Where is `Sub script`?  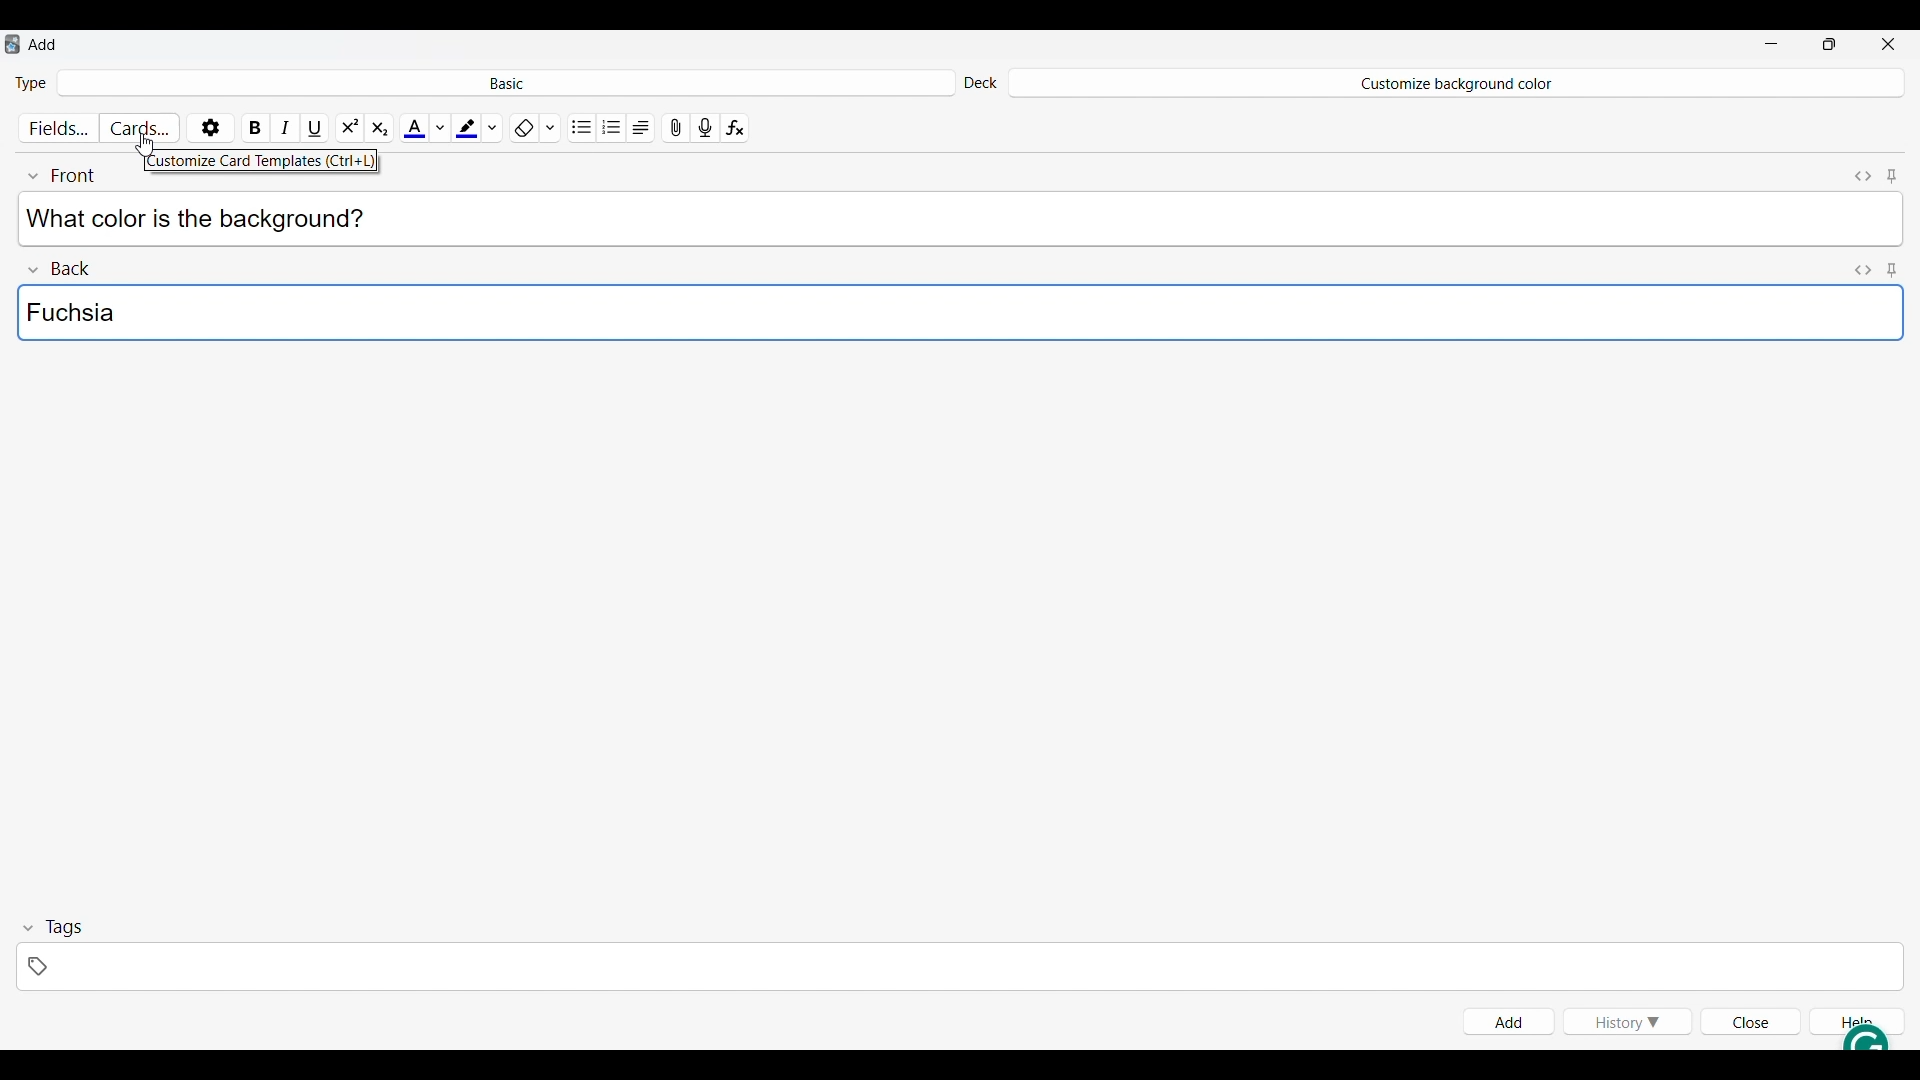 Sub script is located at coordinates (378, 125).